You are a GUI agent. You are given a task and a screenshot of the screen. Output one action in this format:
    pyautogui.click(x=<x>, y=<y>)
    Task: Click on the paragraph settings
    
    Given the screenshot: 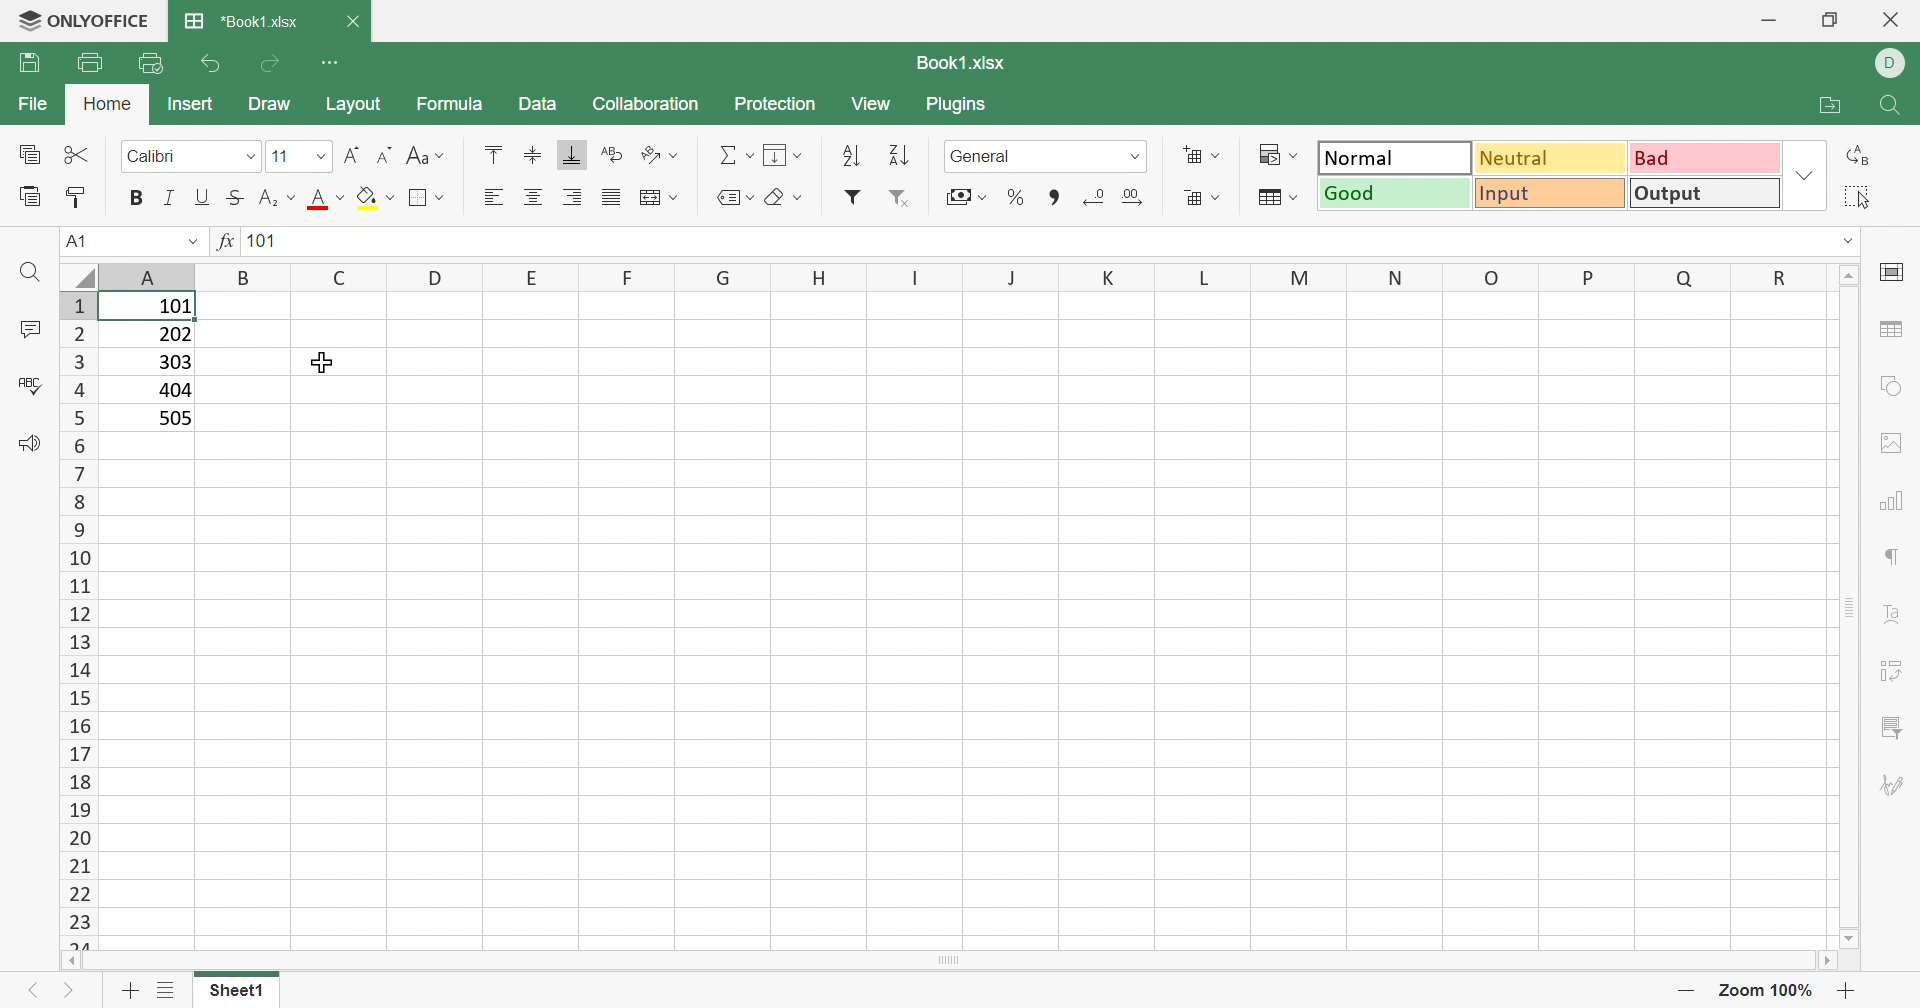 What is the action you would take?
    pyautogui.click(x=1894, y=556)
    